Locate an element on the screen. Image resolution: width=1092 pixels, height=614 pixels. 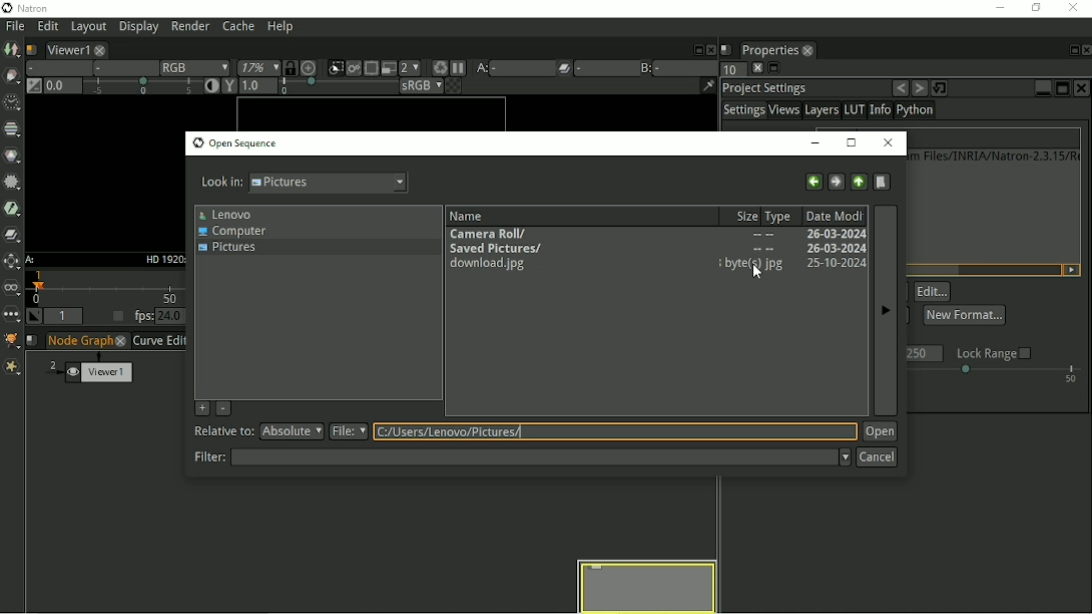
Redo is located at coordinates (919, 88).